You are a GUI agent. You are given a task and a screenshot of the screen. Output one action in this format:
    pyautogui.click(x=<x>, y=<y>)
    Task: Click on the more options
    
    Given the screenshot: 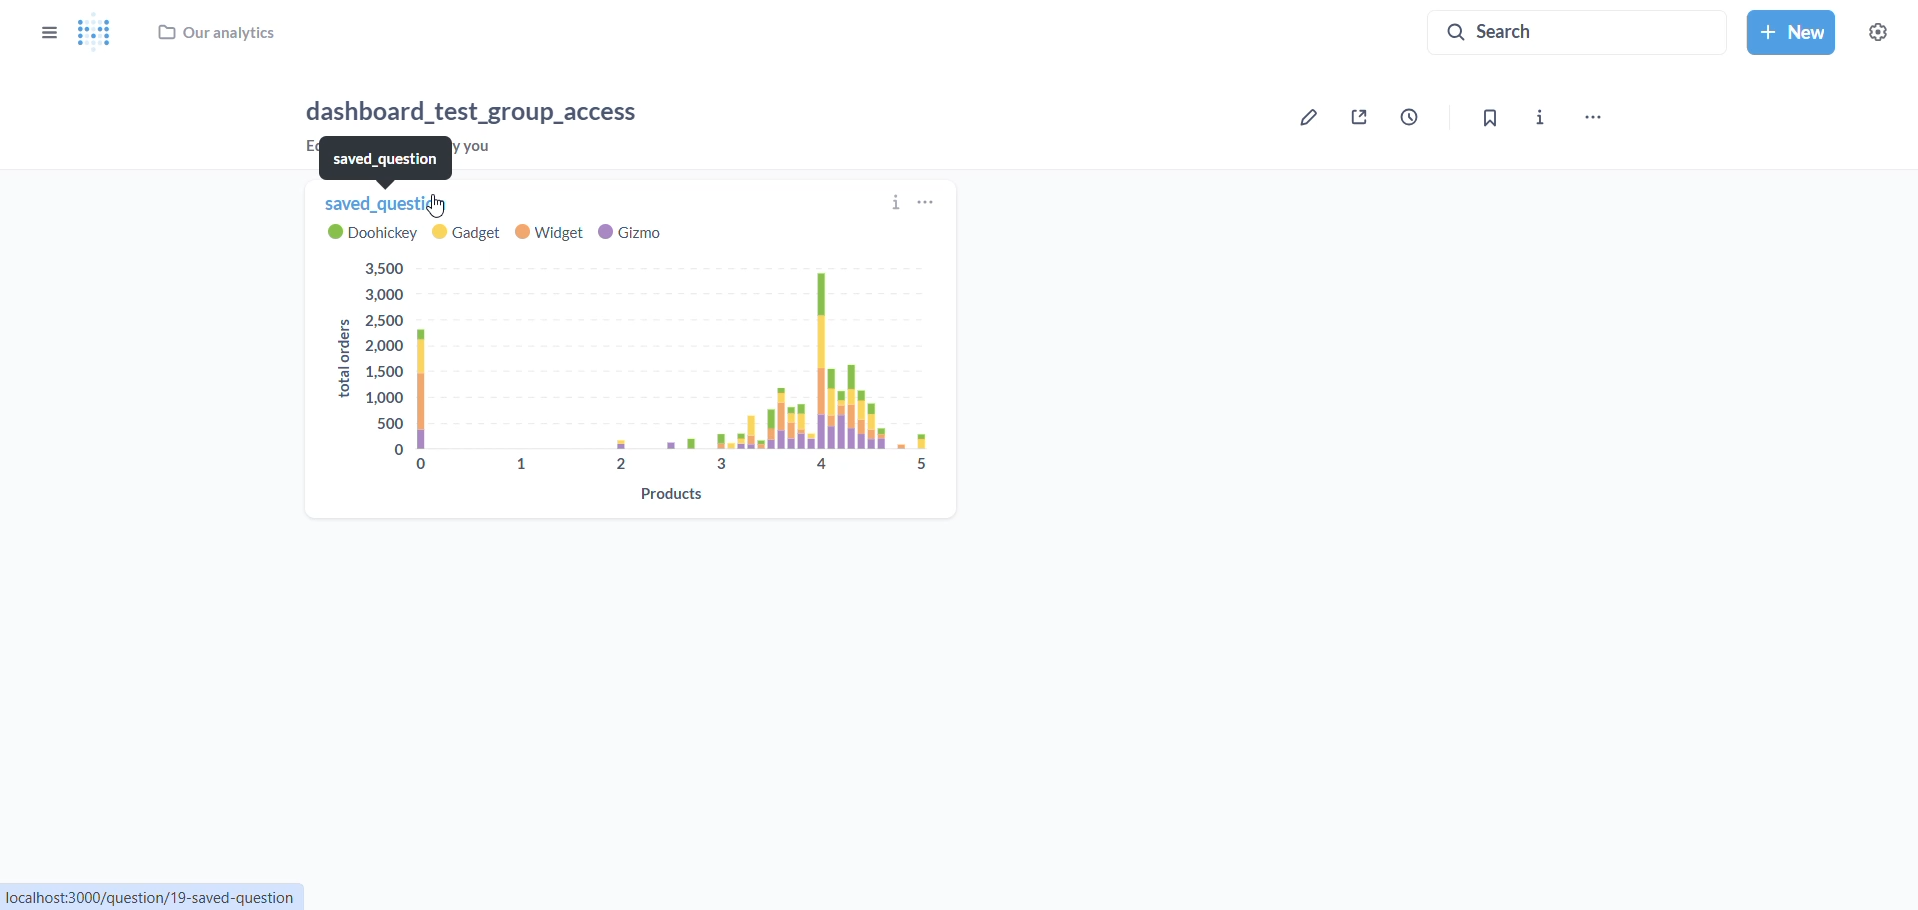 What is the action you would take?
    pyautogui.click(x=1600, y=120)
    